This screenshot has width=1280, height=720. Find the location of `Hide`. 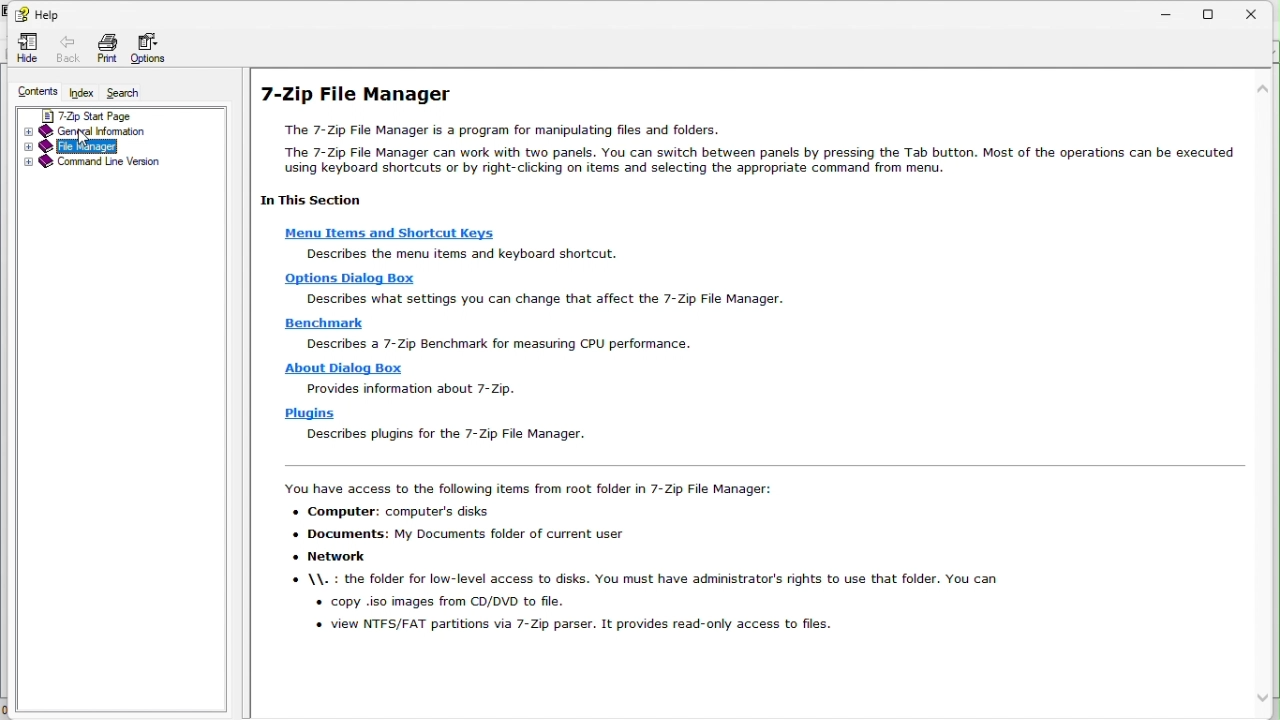

Hide is located at coordinates (24, 47).